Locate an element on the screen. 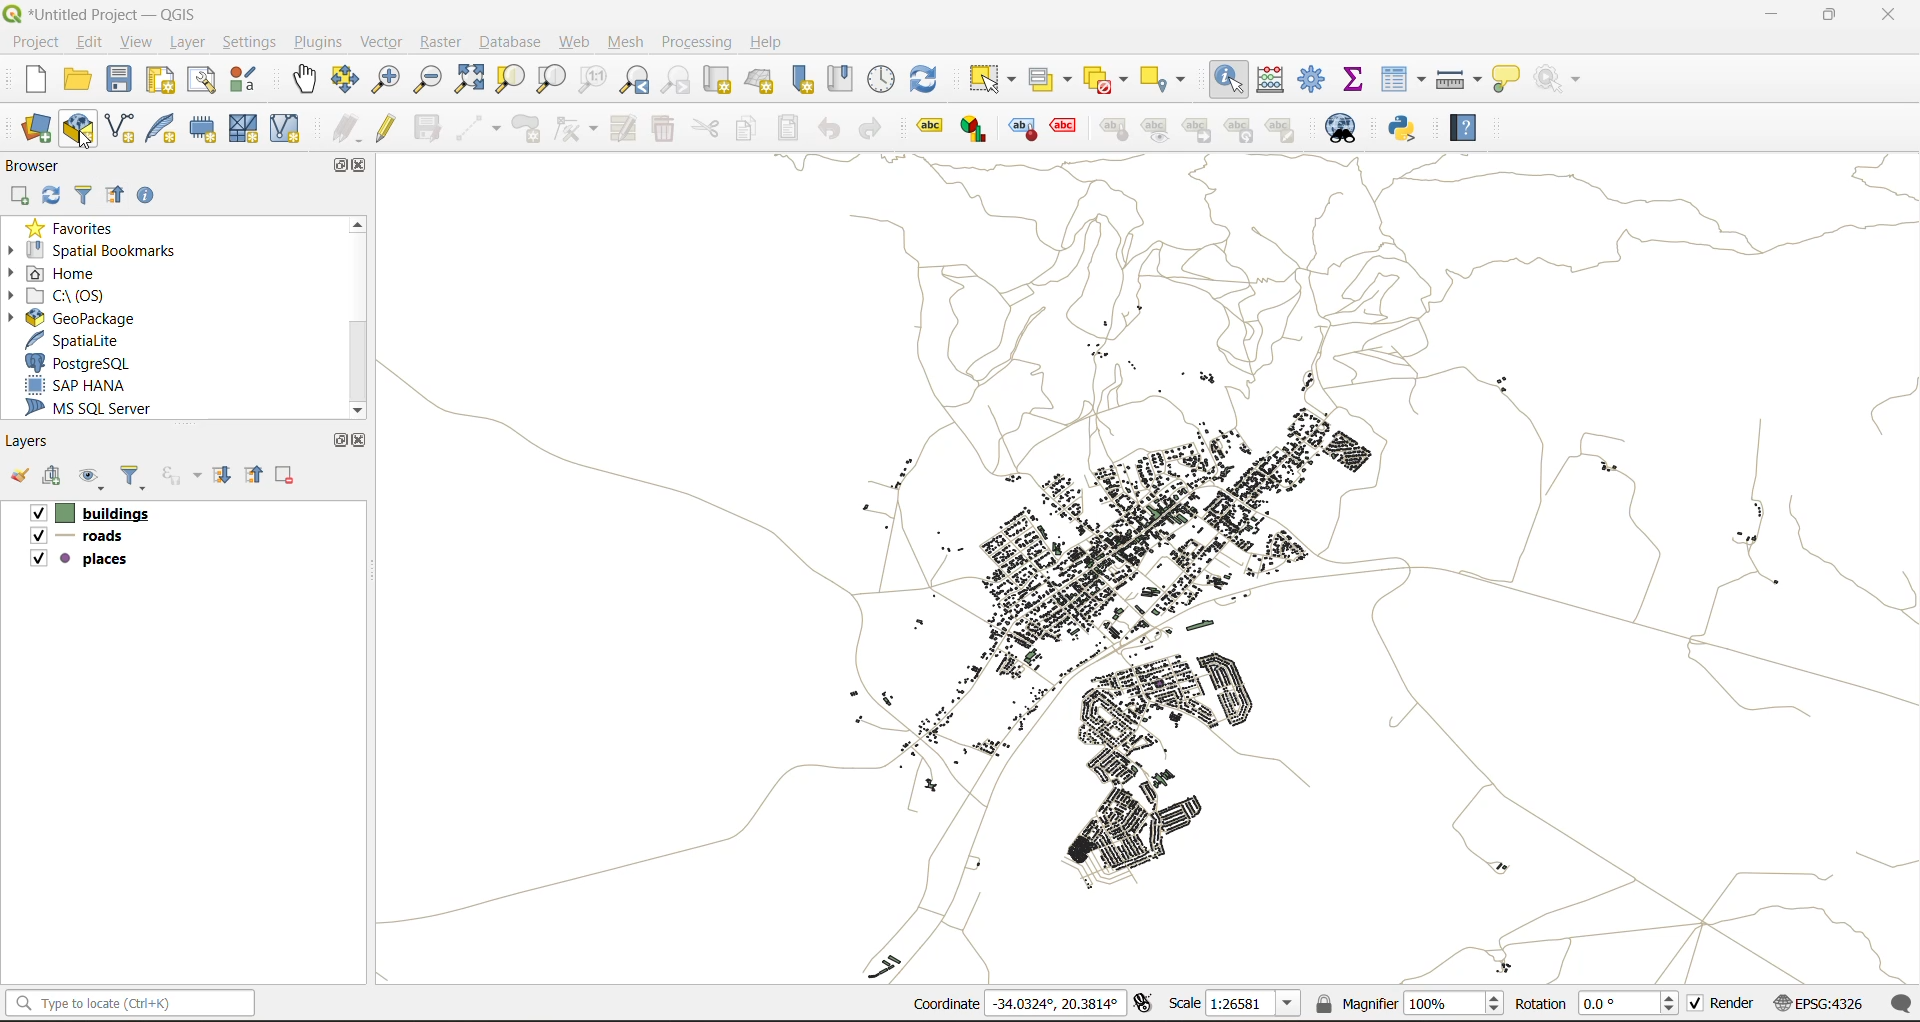  database is located at coordinates (515, 44).